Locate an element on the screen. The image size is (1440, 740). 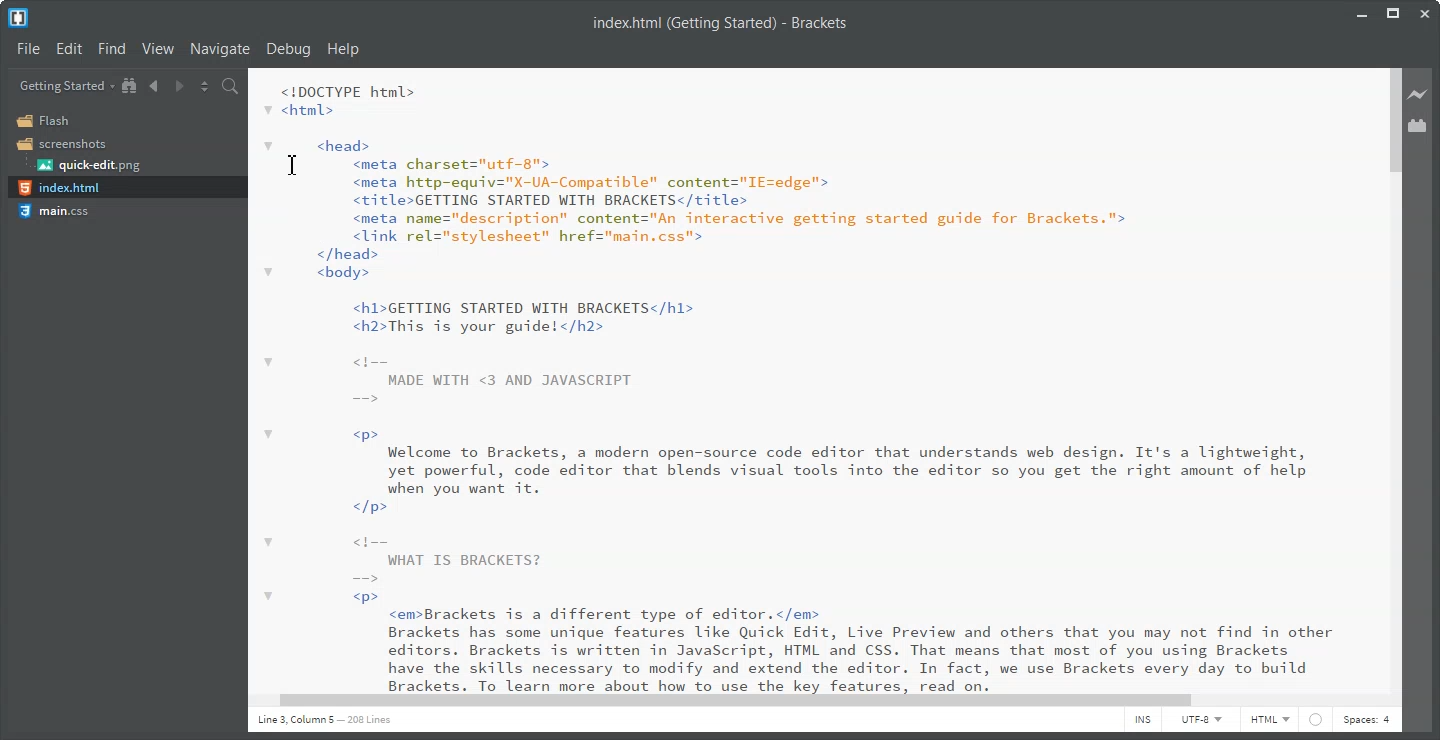
index.html is located at coordinates (59, 188).